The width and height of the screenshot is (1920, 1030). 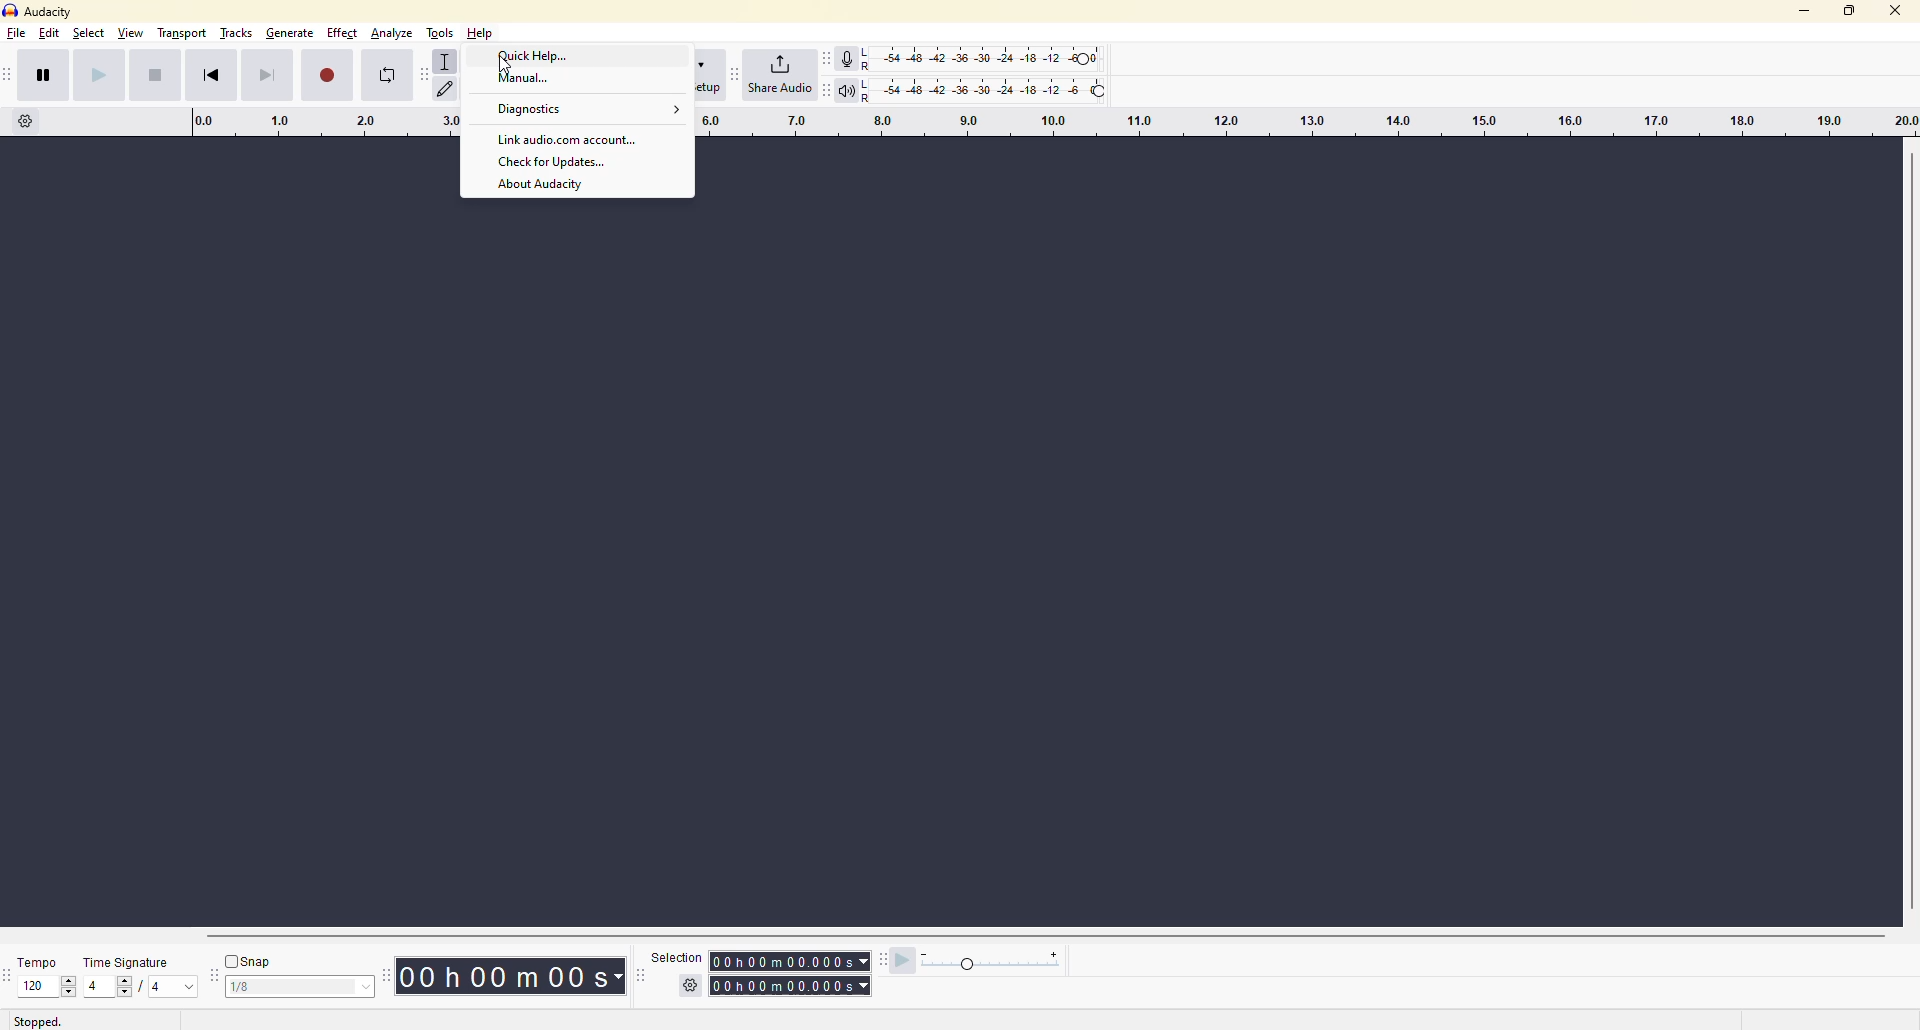 What do you see at coordinates (212, 74) in the screenshot?
I see `skip to start` at bounding box center [212, 74].